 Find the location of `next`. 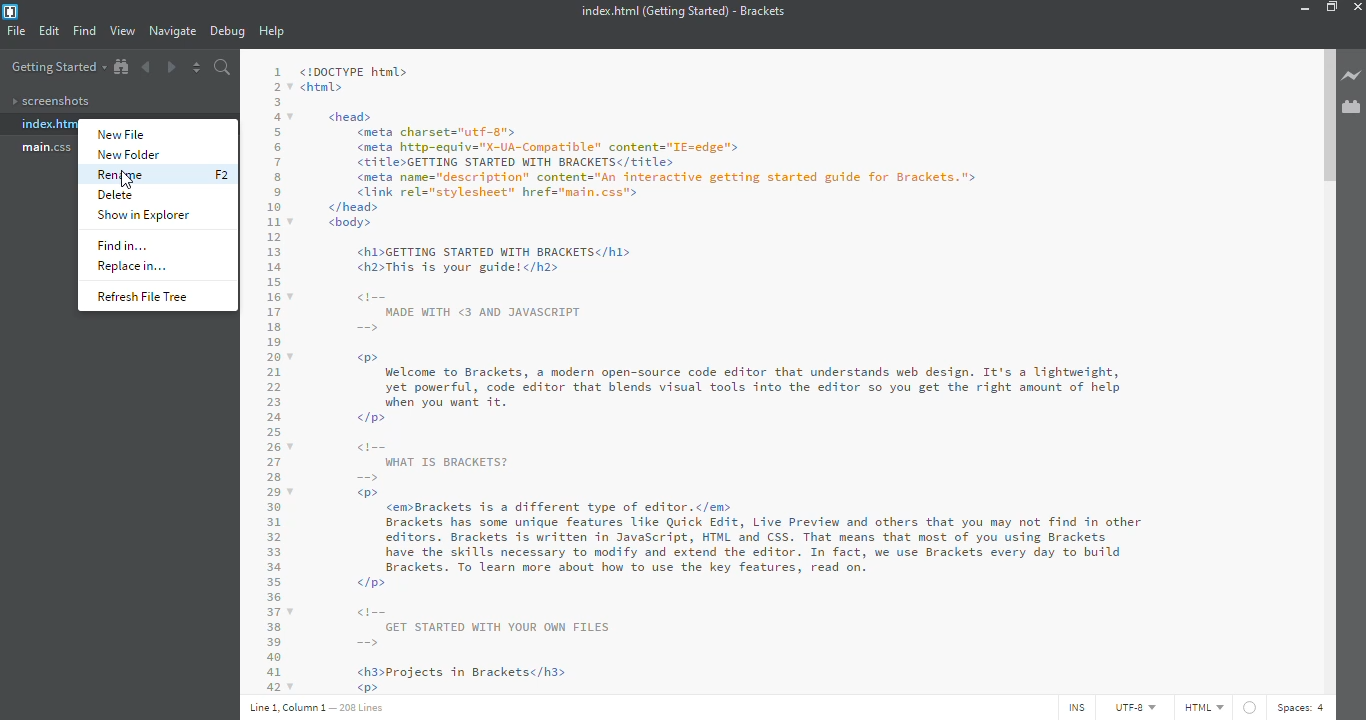

next is located at coordinates (170, 65).